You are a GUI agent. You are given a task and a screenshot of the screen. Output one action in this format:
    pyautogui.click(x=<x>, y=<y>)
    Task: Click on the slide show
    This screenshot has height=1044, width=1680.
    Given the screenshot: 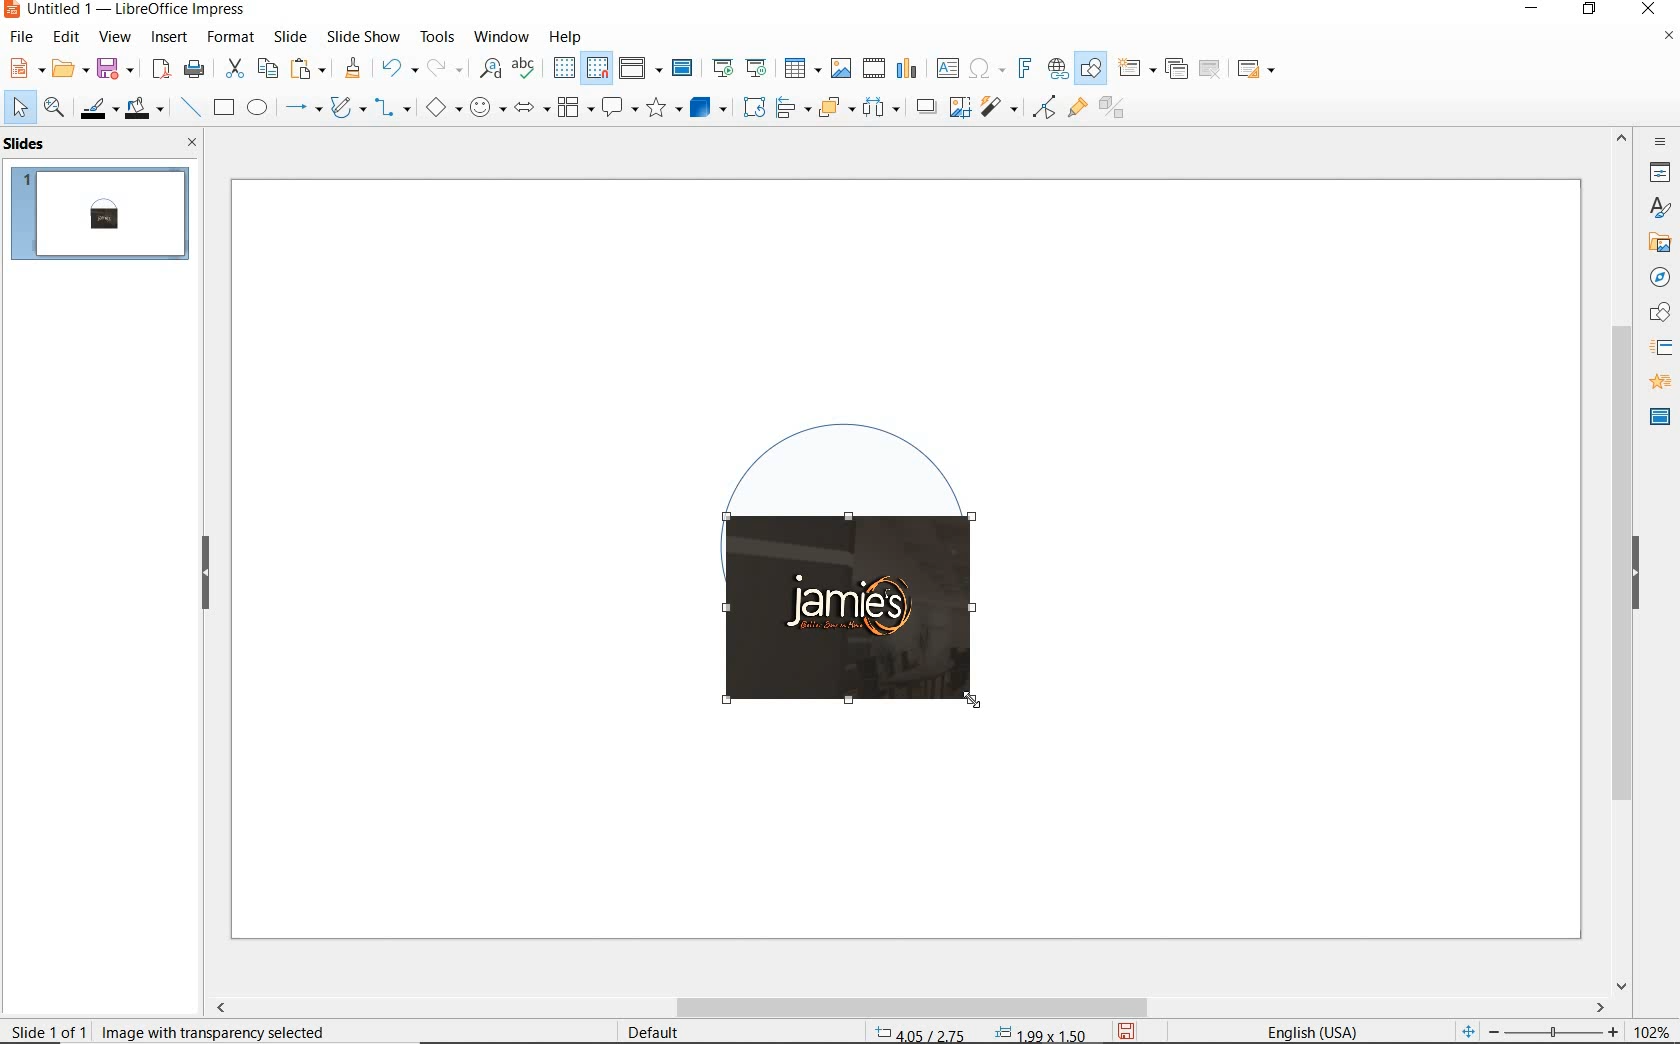 What is the action you would take?
    pyautogui.click(x=362, y=36)
    